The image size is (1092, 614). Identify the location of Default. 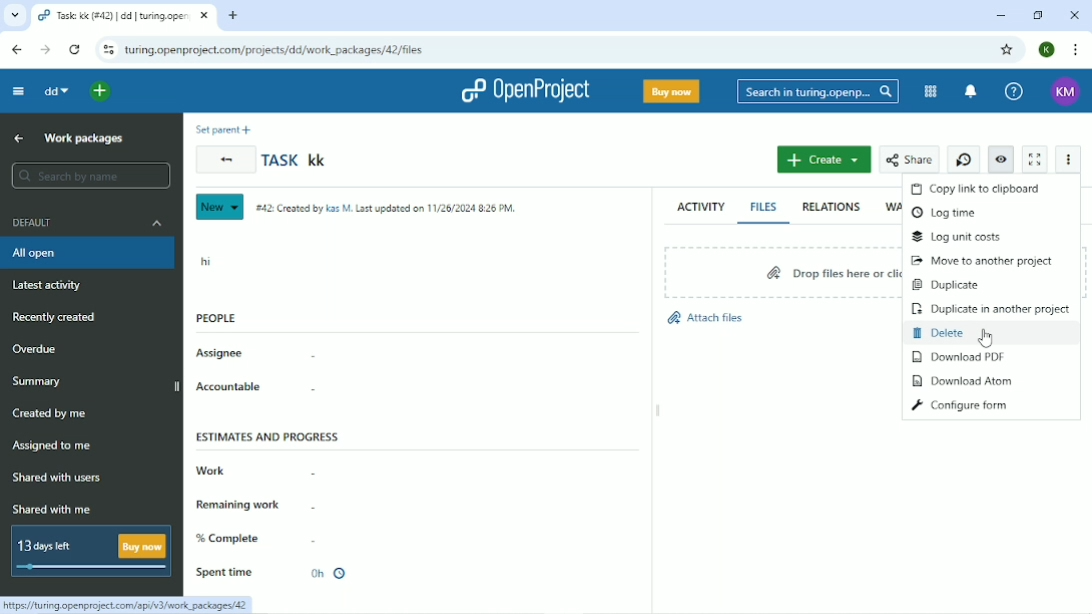
(87, 223).